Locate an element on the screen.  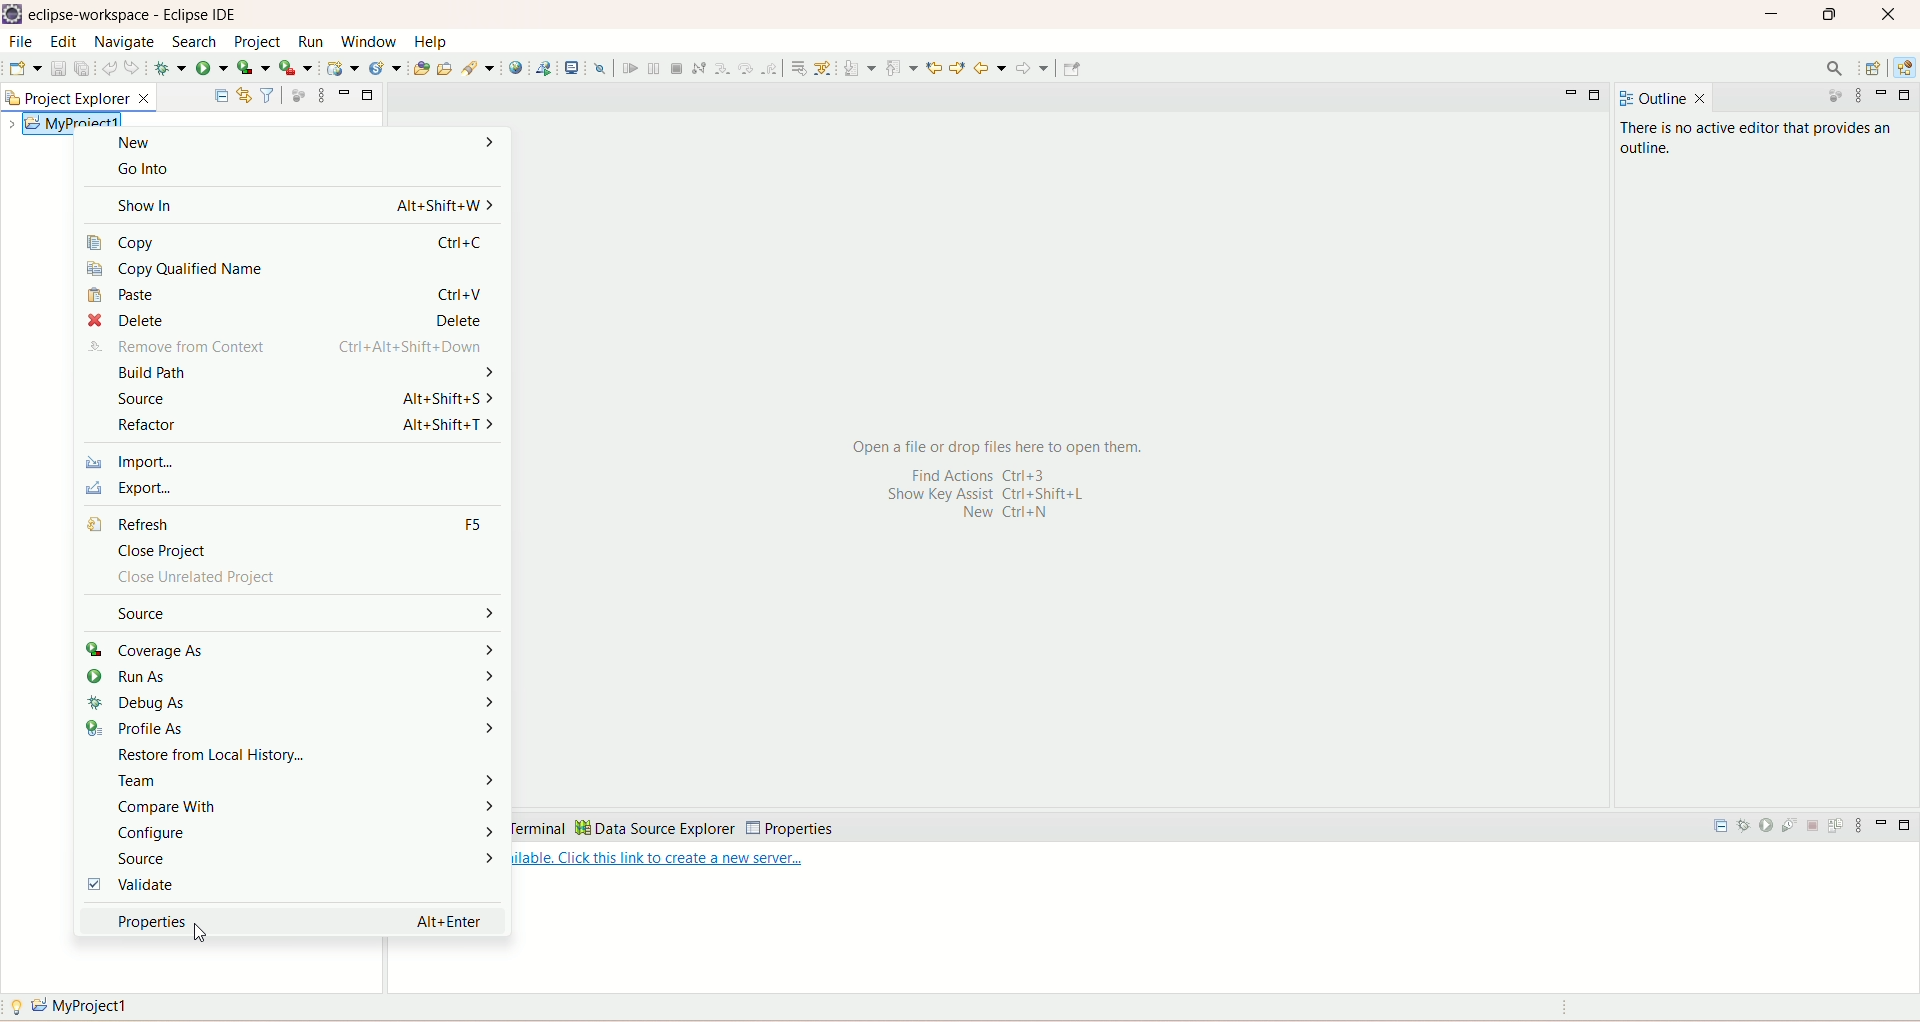
start the server in debug mode is located at coordinates (1745, 828).